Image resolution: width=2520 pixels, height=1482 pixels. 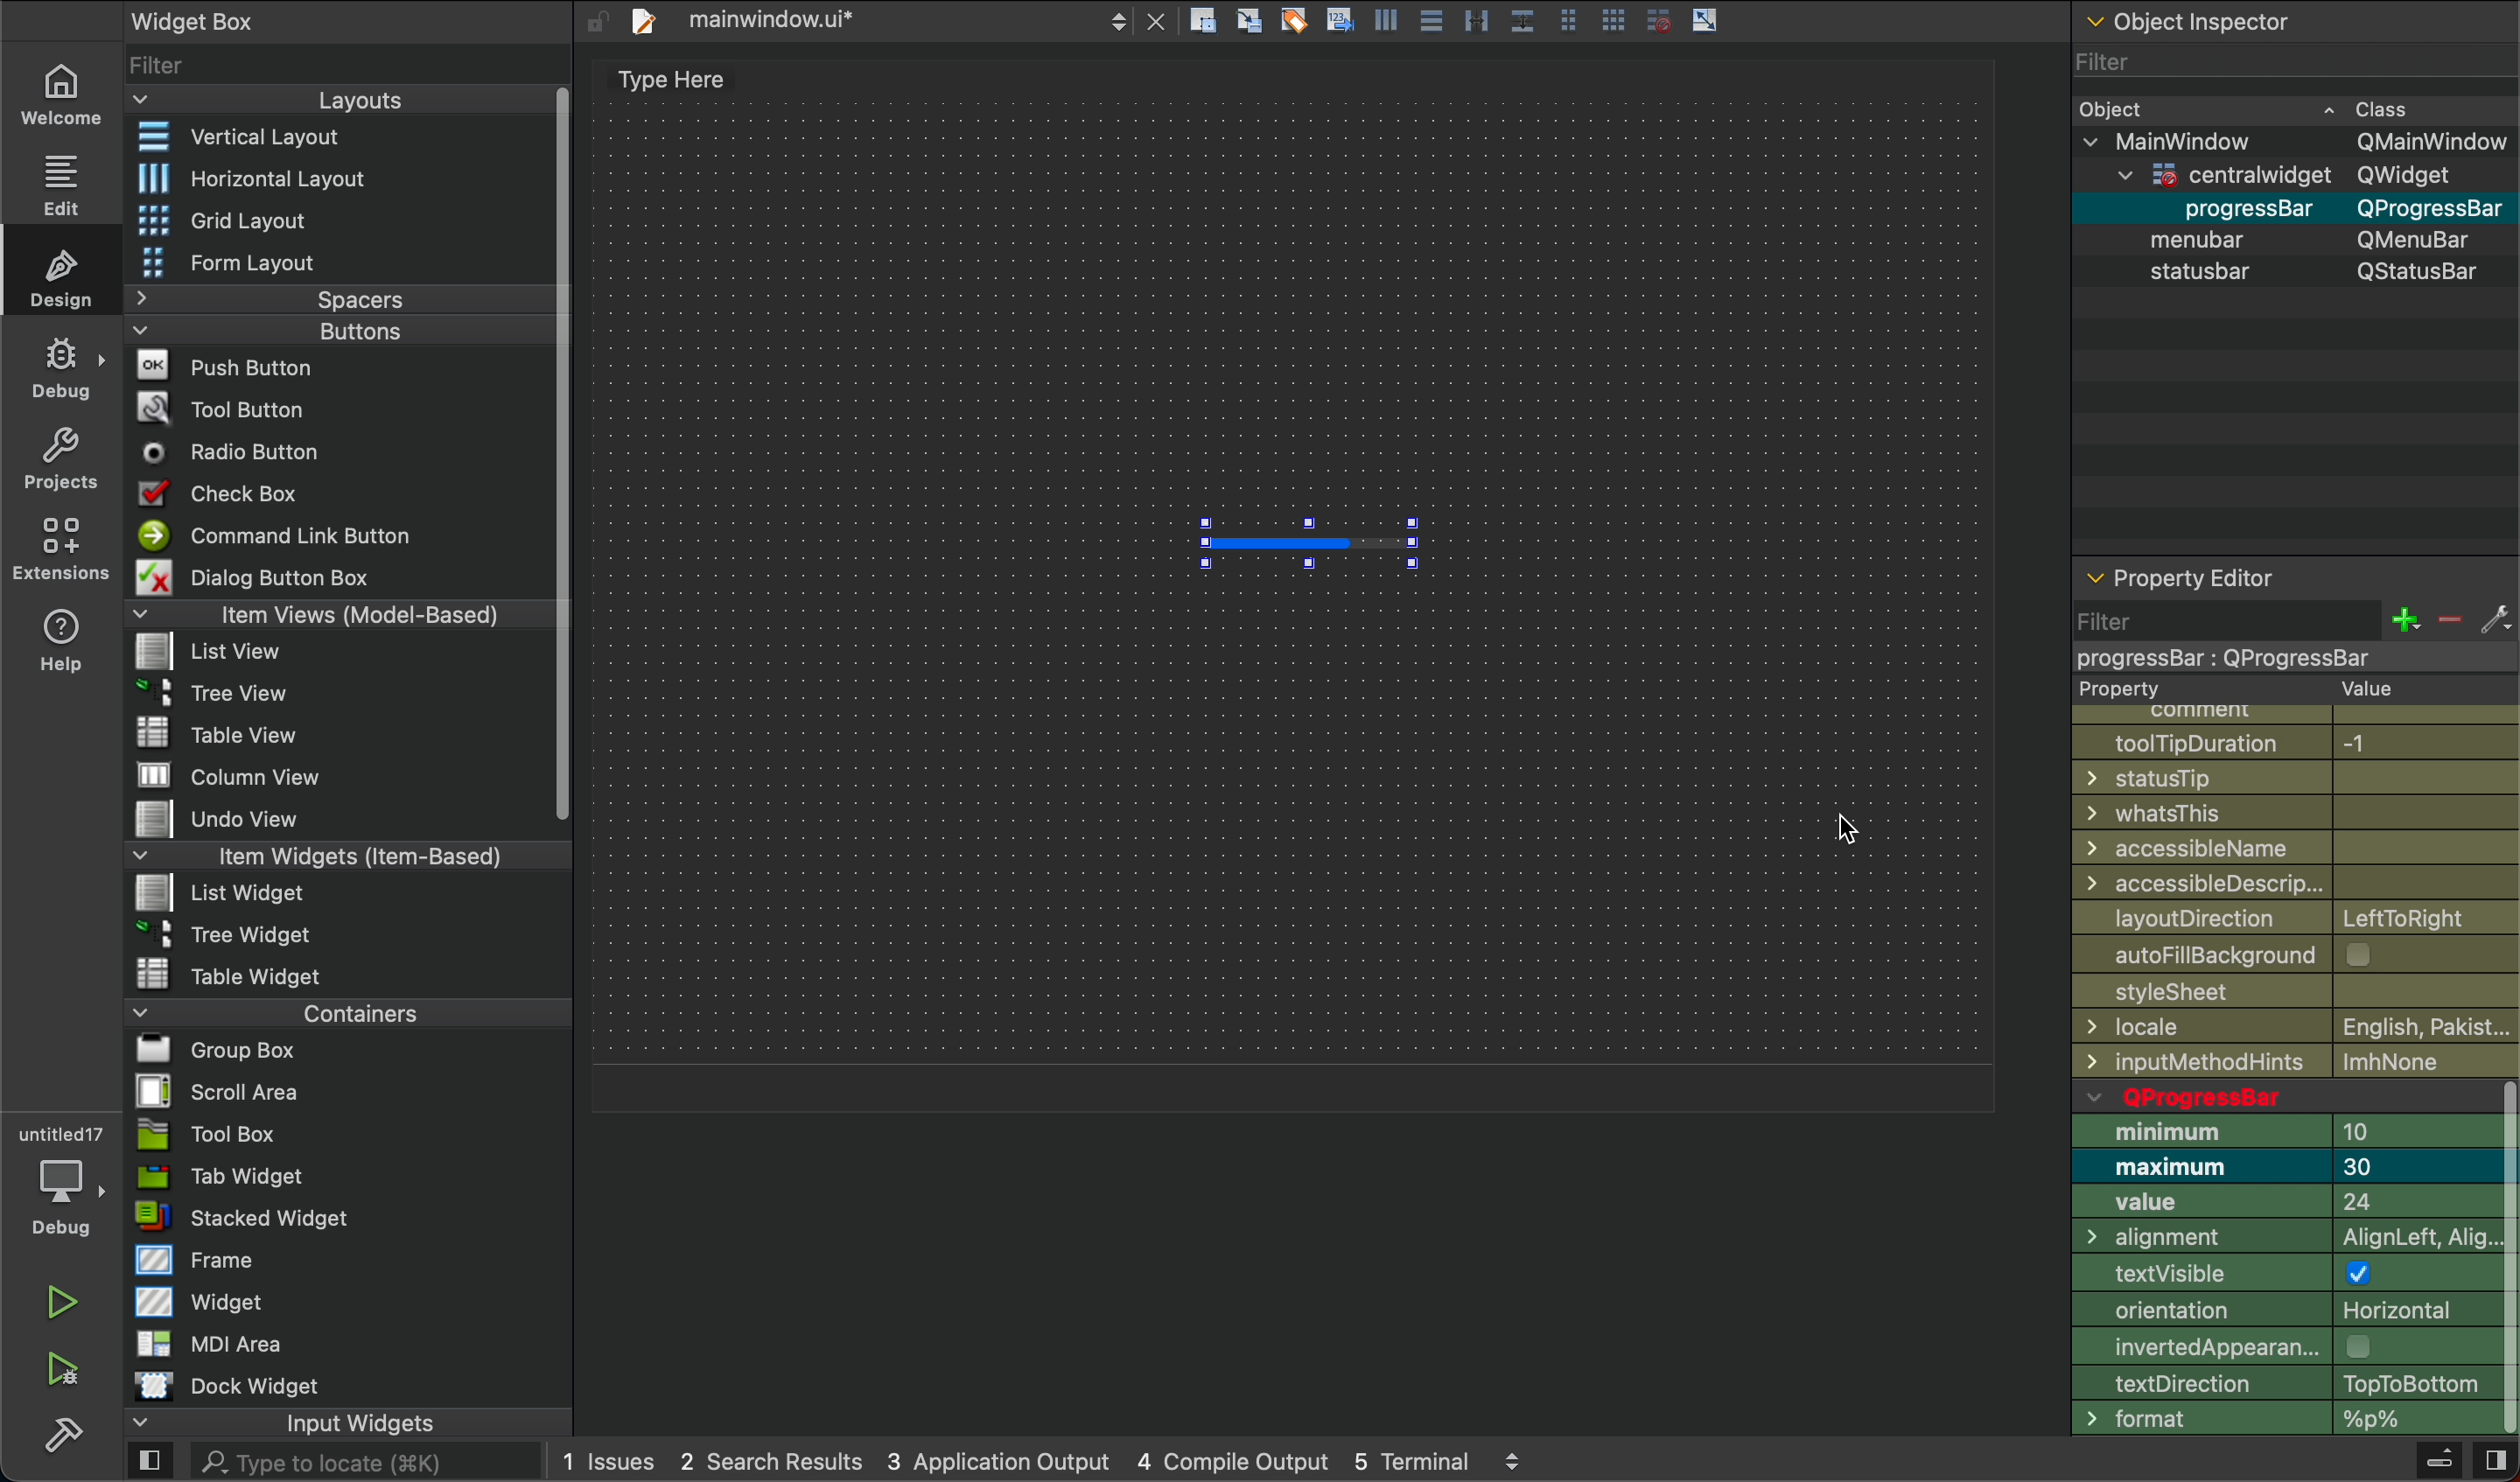 I want to click on Object Detail, so click(x=2293, y=189).